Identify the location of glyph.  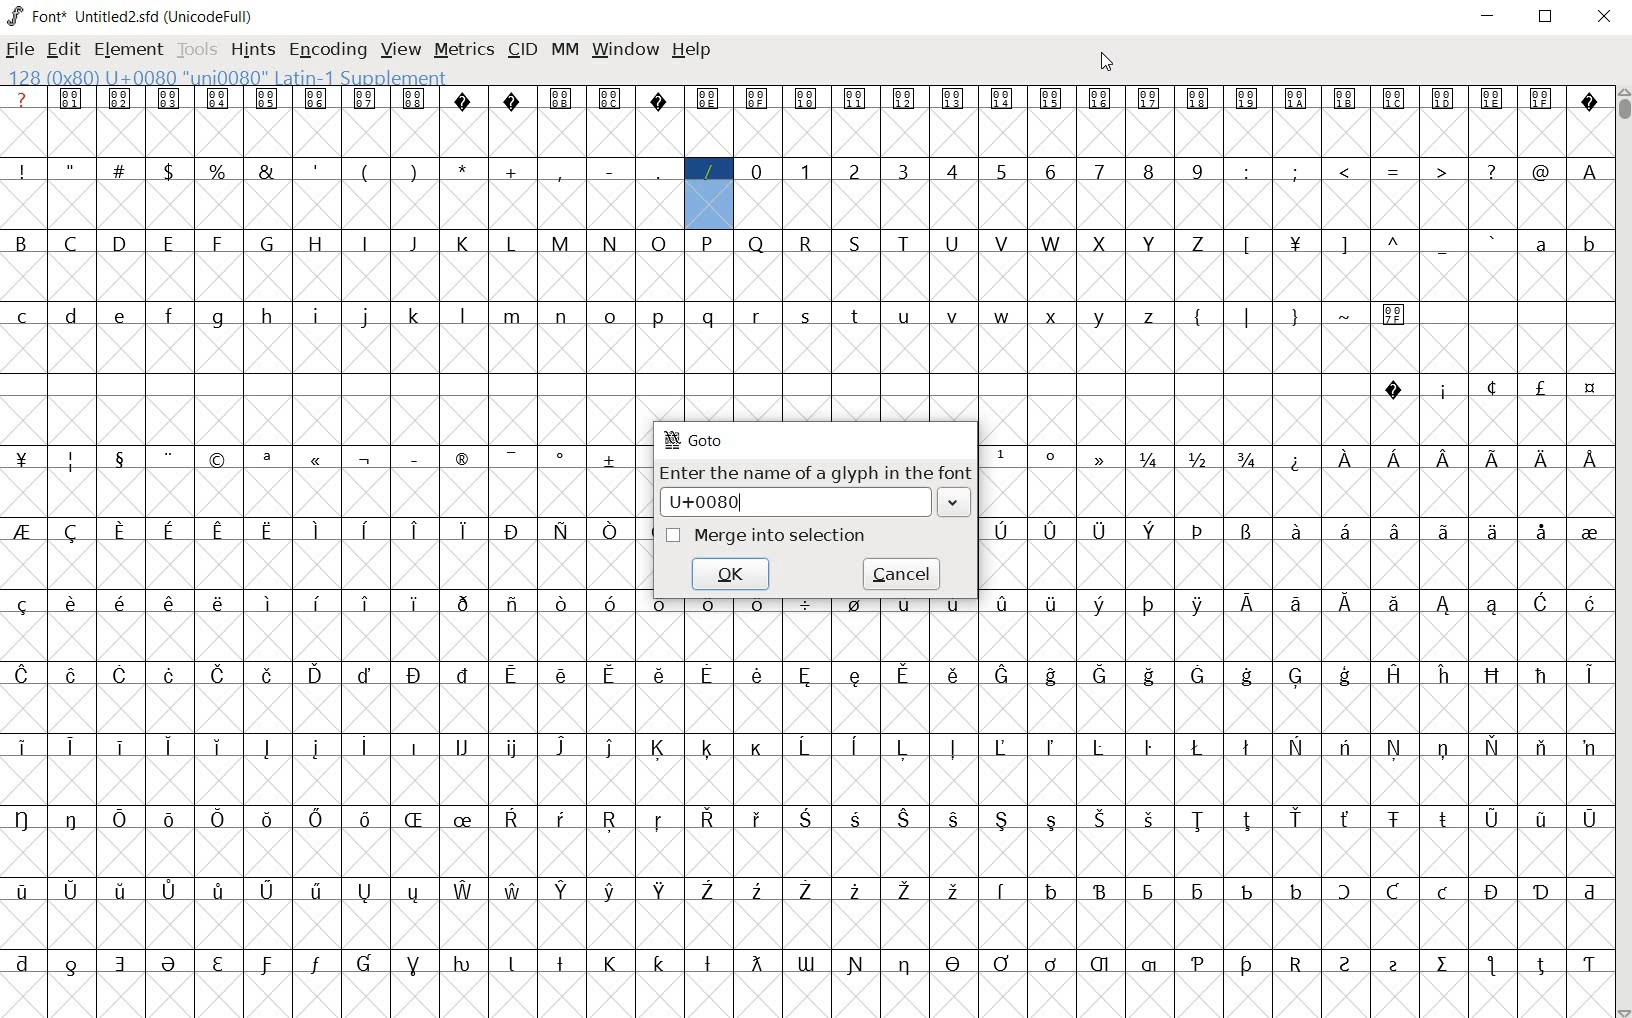
(168, 171).